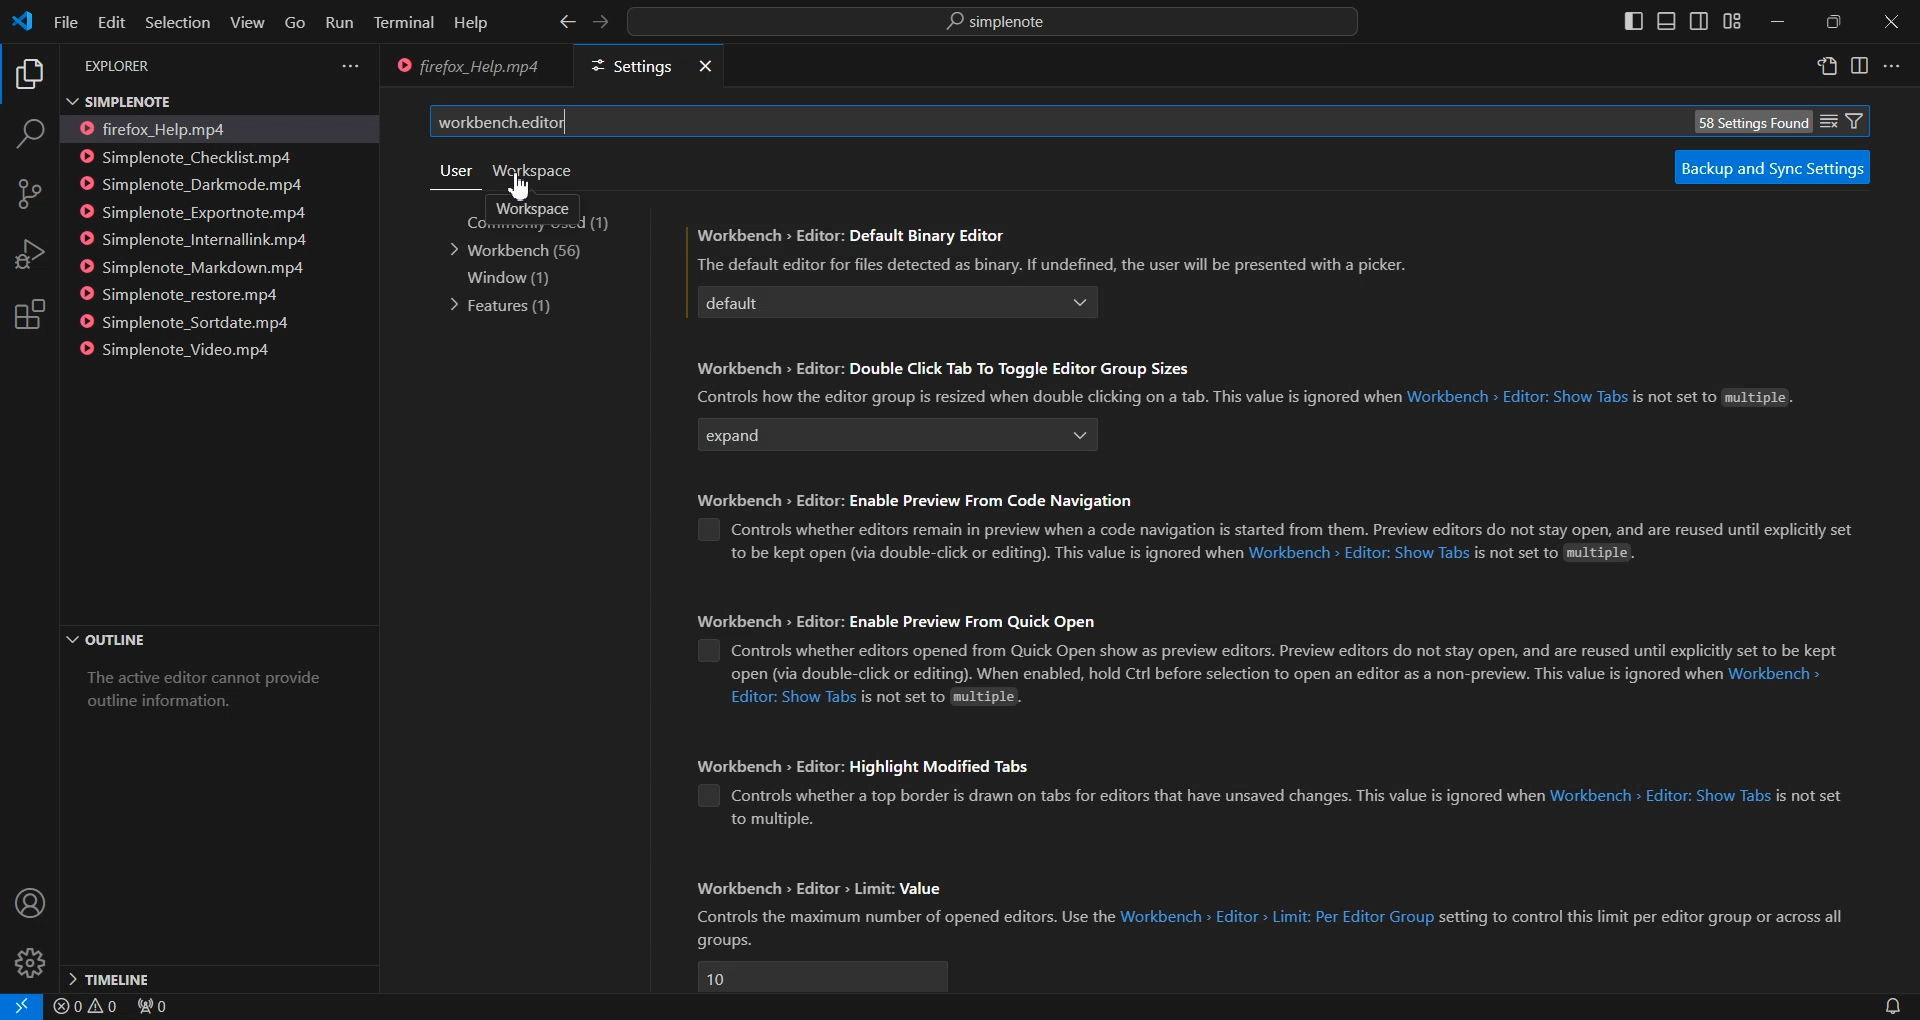  I want to click on ‘Workbench > Editor: Enable Preview From Quick Open, so click(895, 621).